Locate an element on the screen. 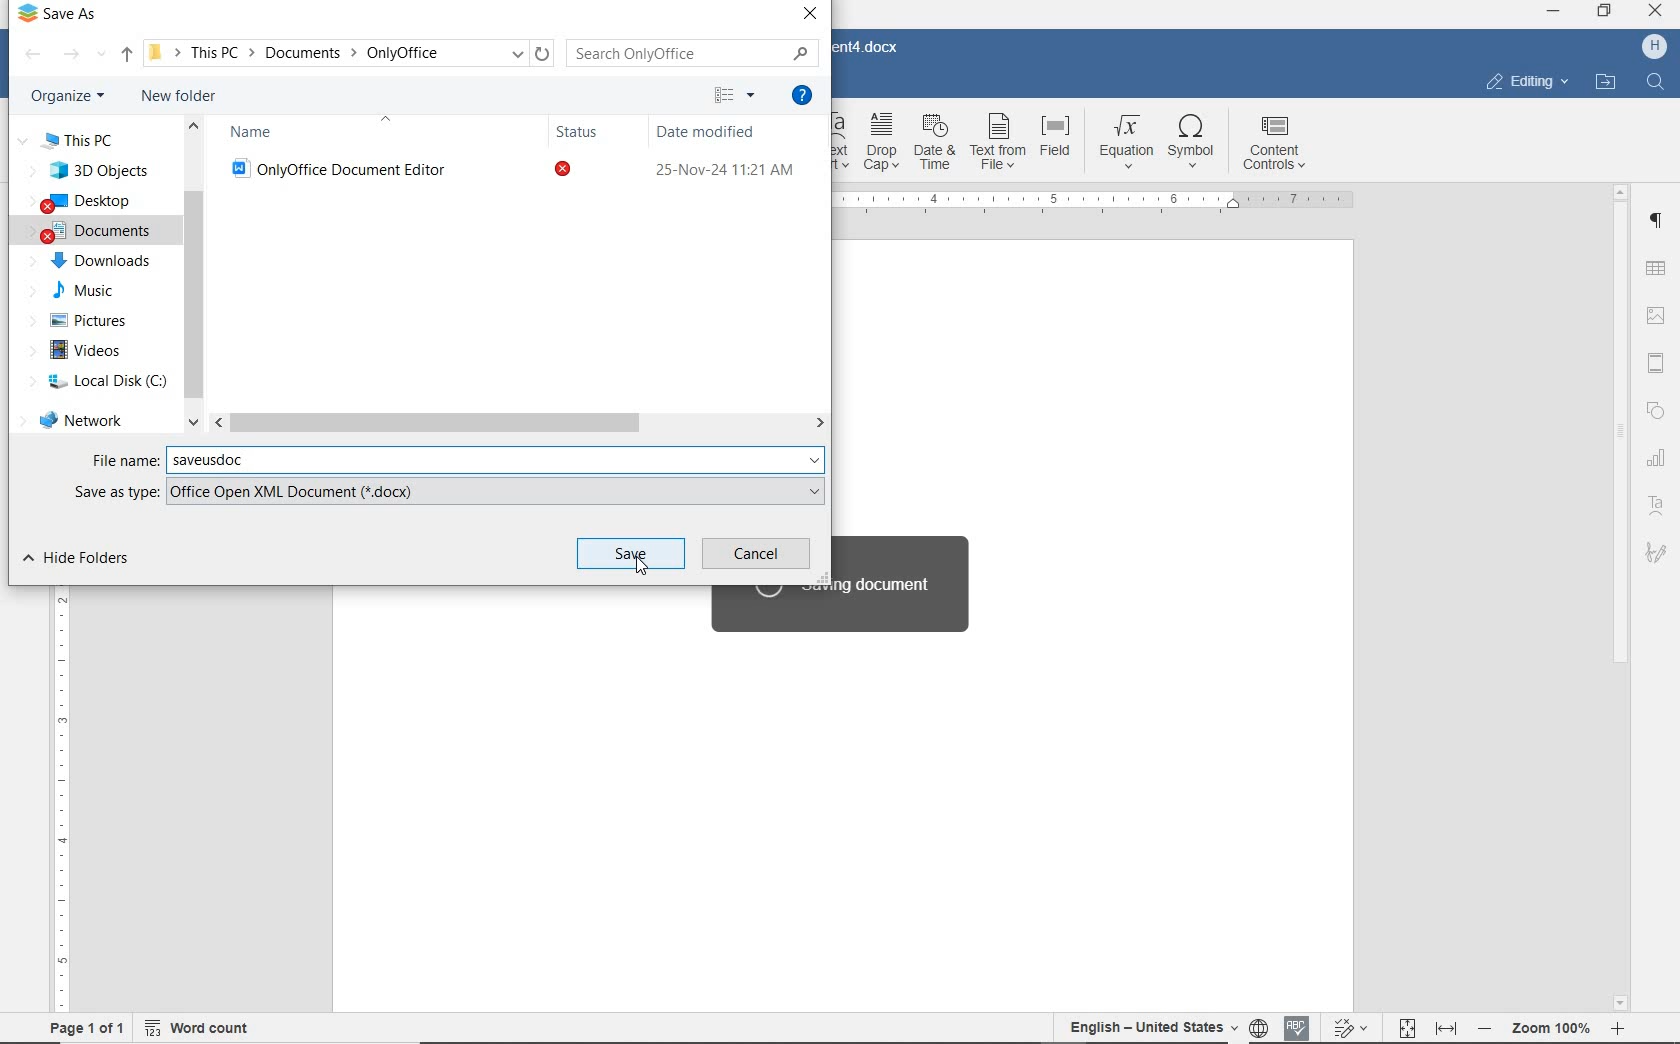 The height and width of the screenshot is (1044, 1680). Fit to page is located at coordinates (1409, 1028).